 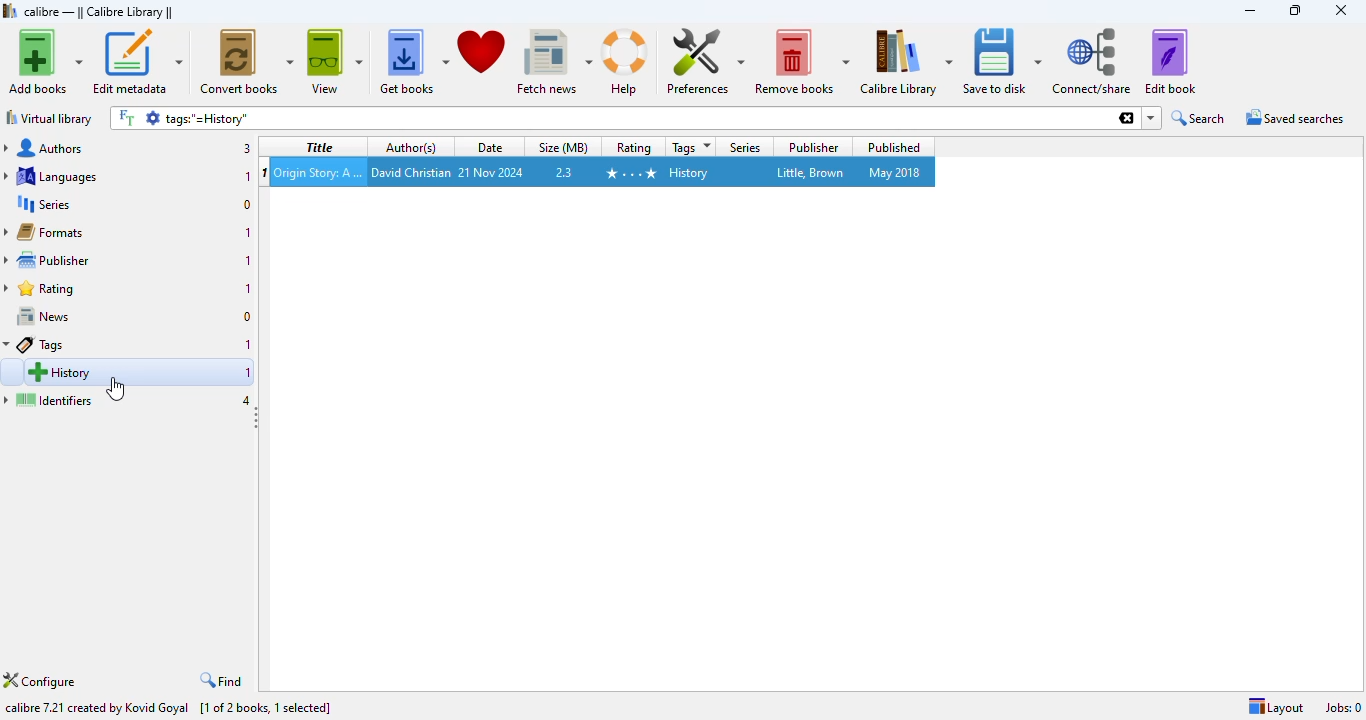 I want to click on configure, so click(x=40, y=681).